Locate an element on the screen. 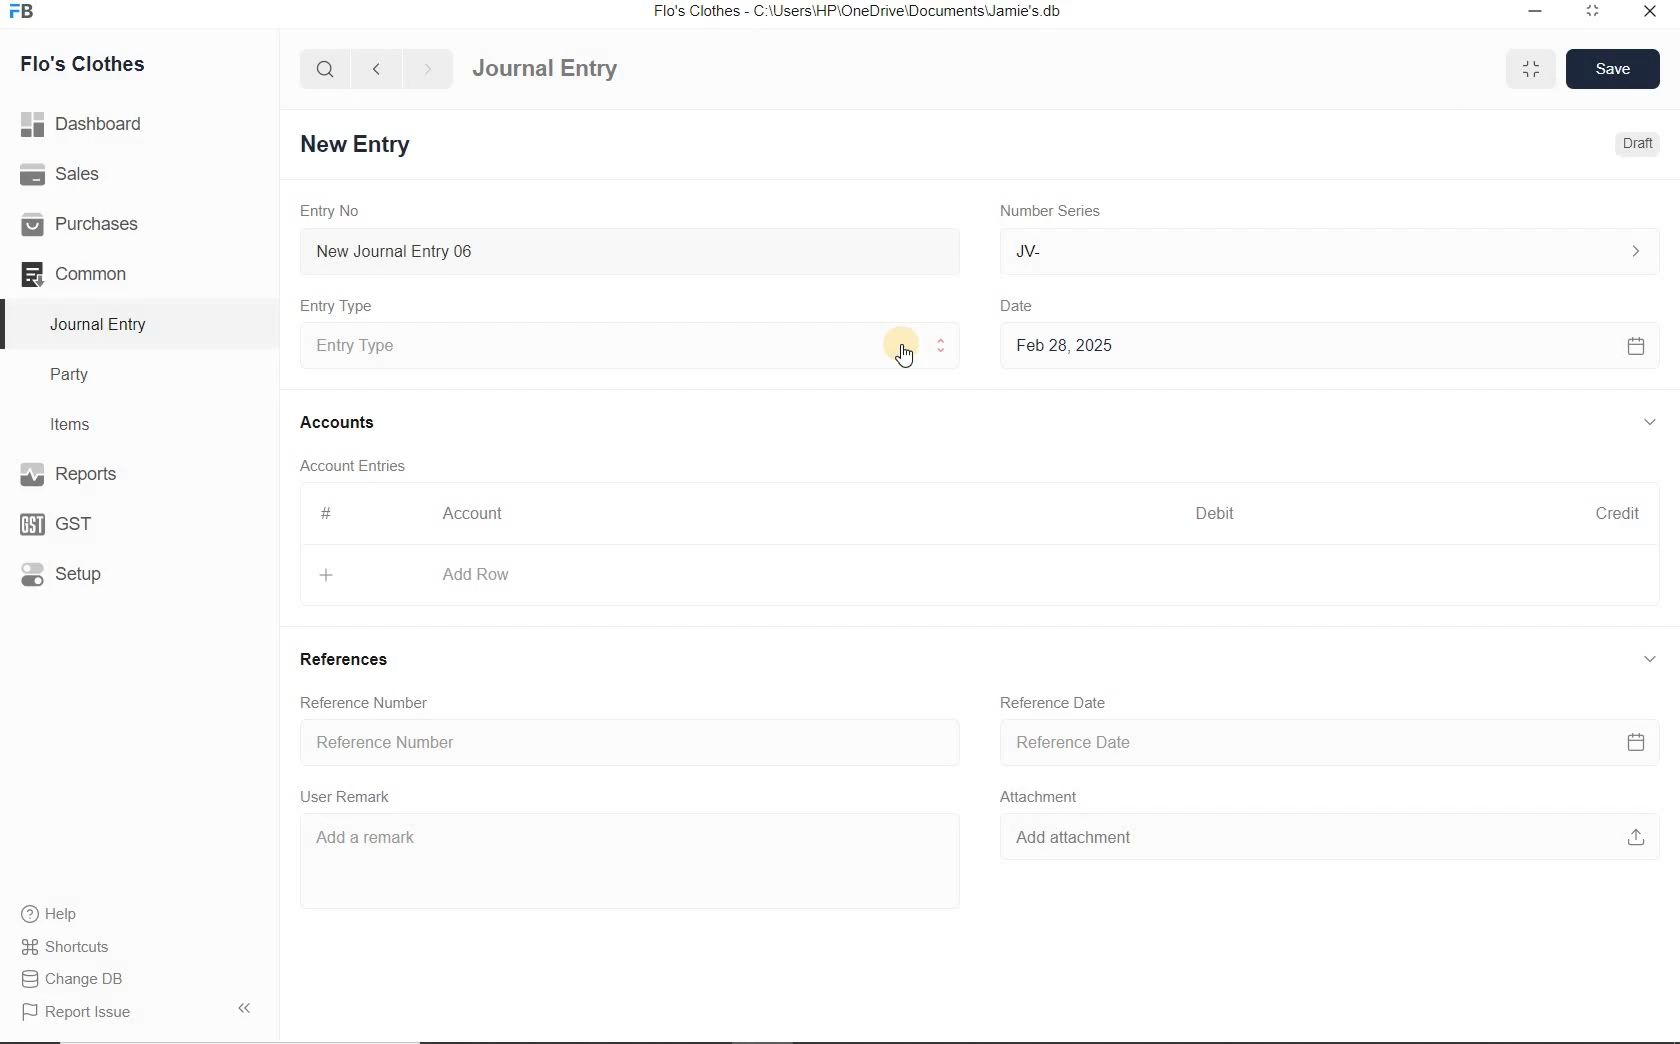  Flo's Clothes - C:\Users\HP\OneDrive\Documents\Jamie's.db is located at coordinates (859, 14).